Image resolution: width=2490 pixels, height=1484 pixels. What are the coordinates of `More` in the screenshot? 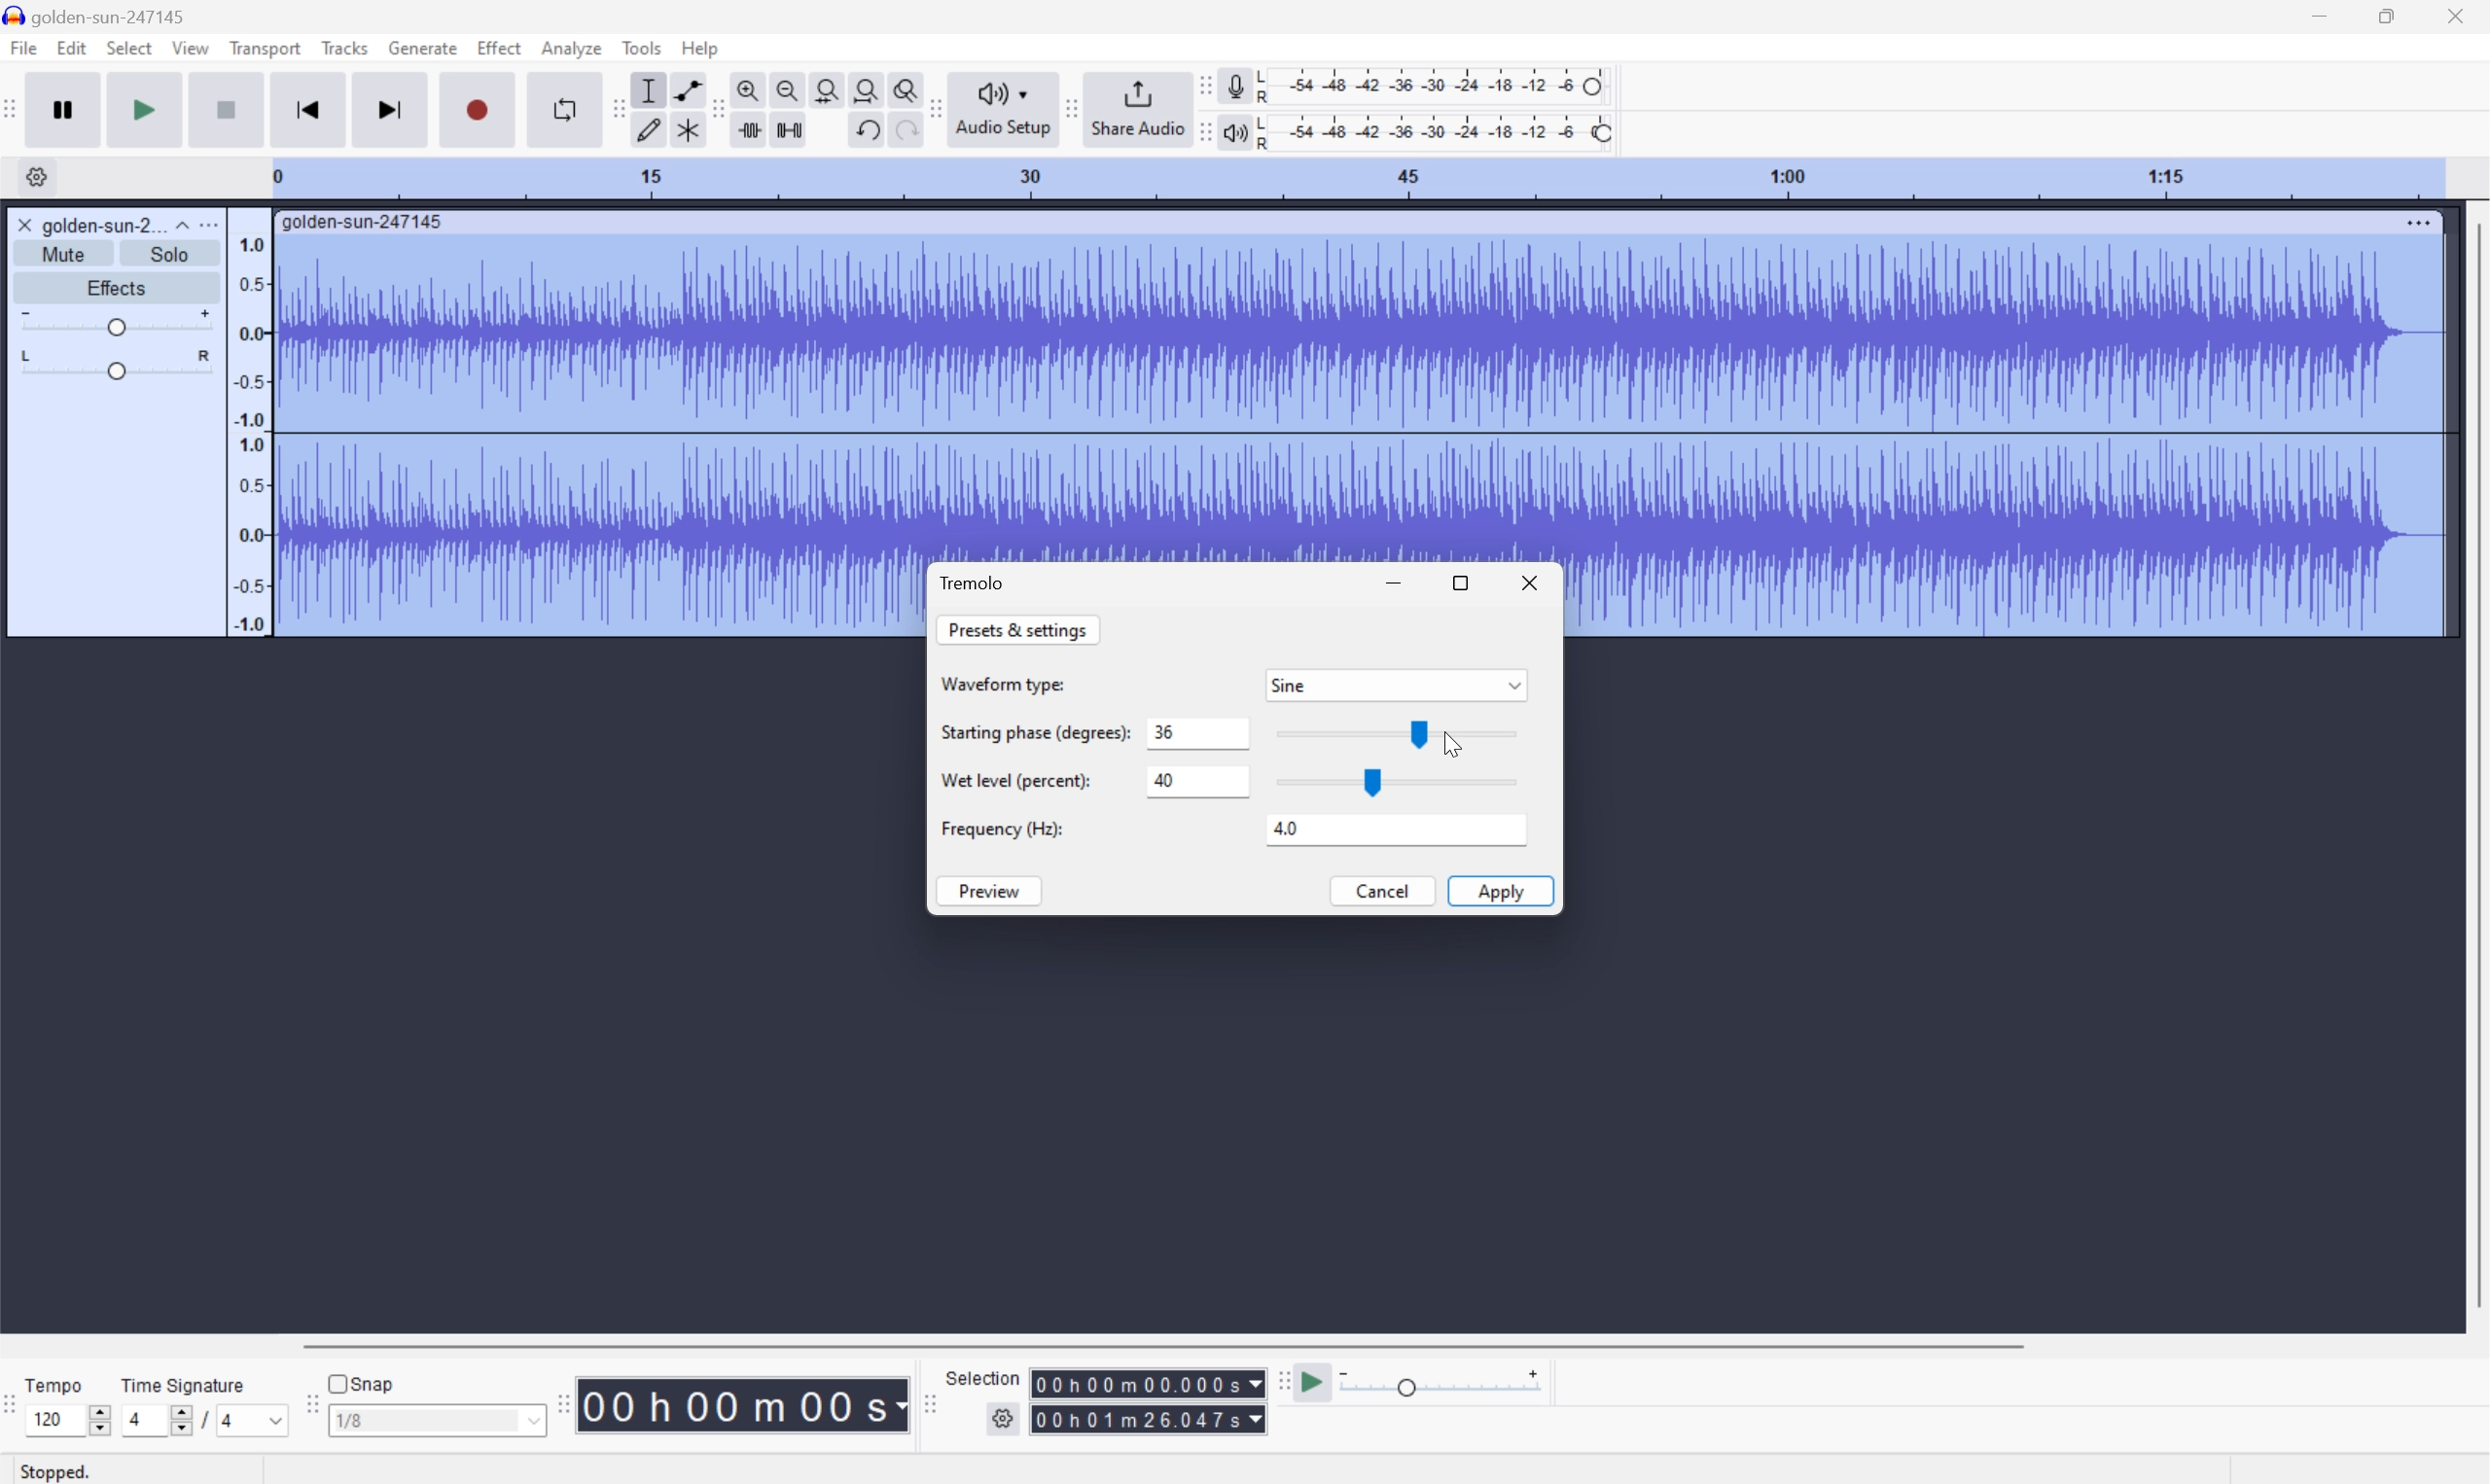 It's located at (2415, 220).